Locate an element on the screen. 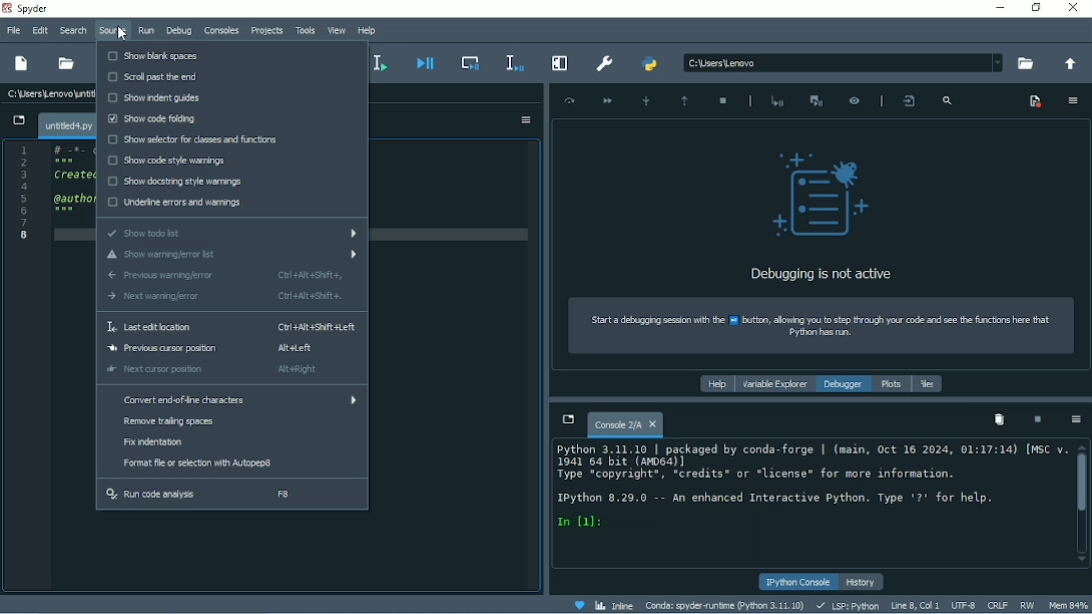 This screenshot has height=614, width=1092. Restore down is located at coordinates (1037, 8).